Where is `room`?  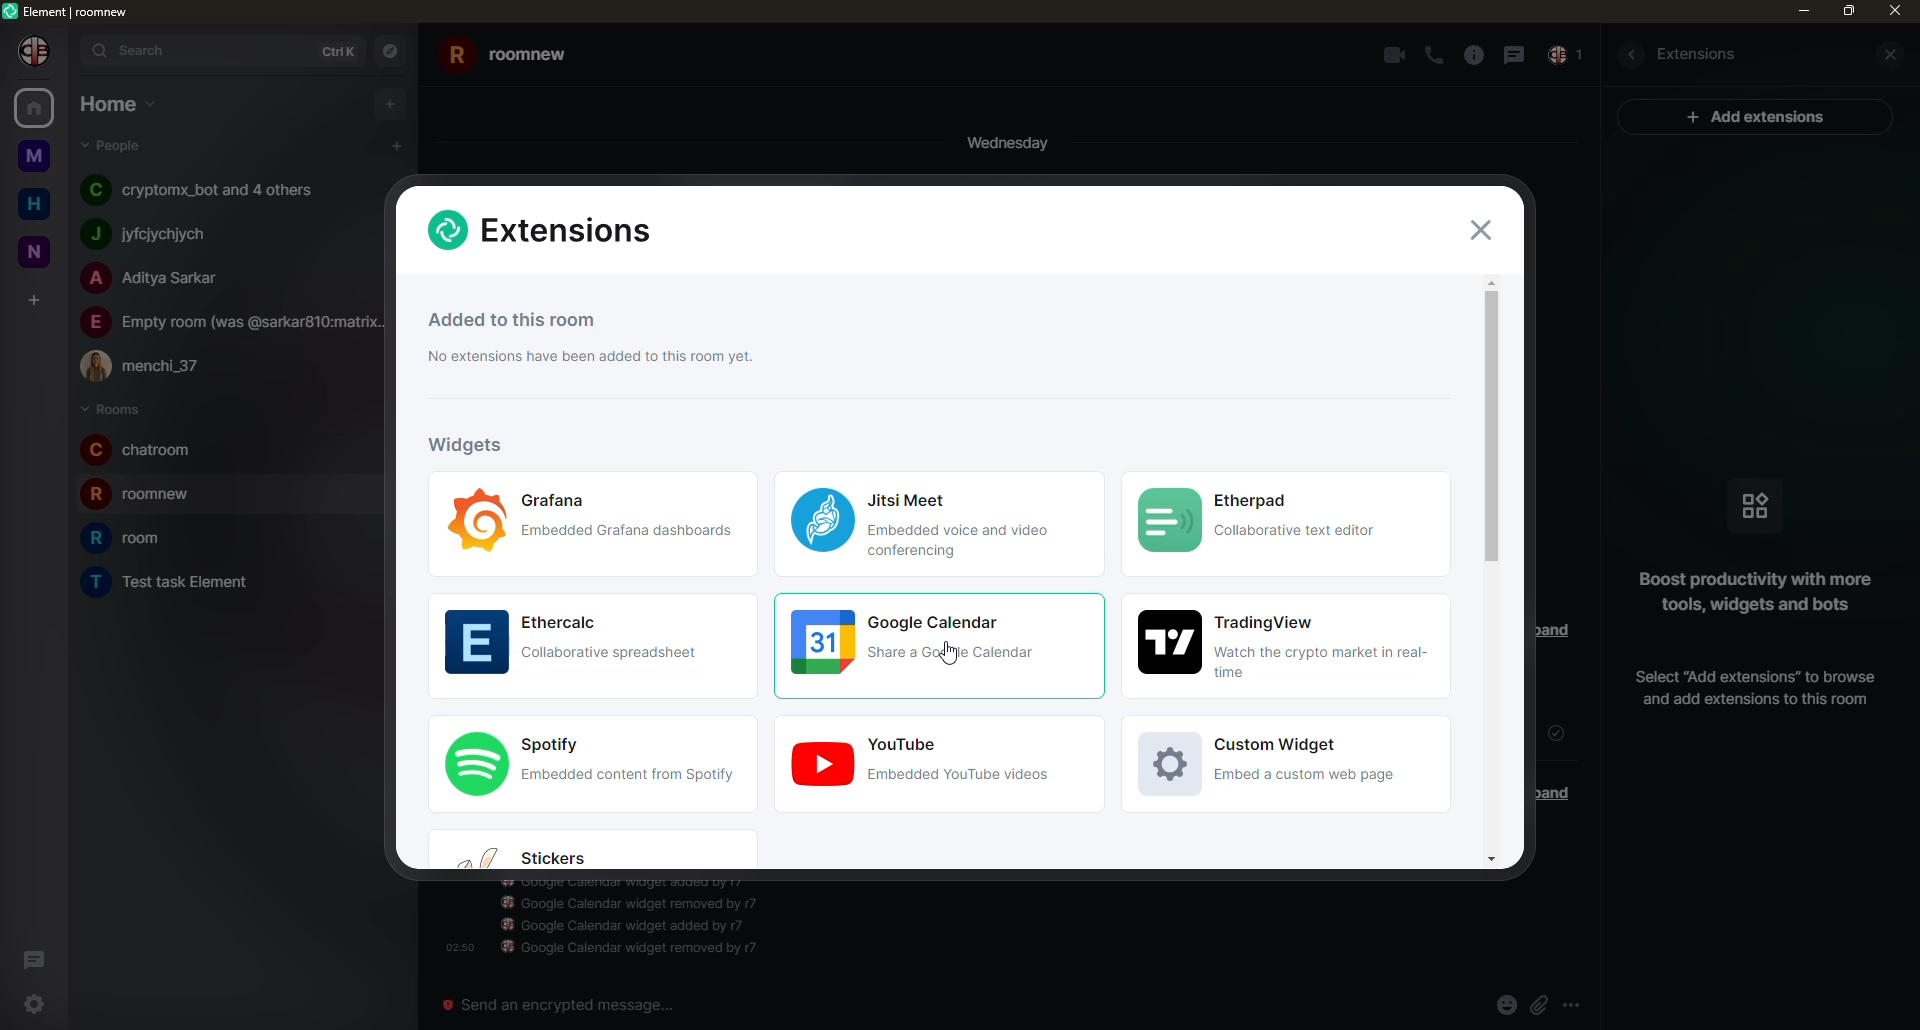 room is located at coordinates (38, 251).